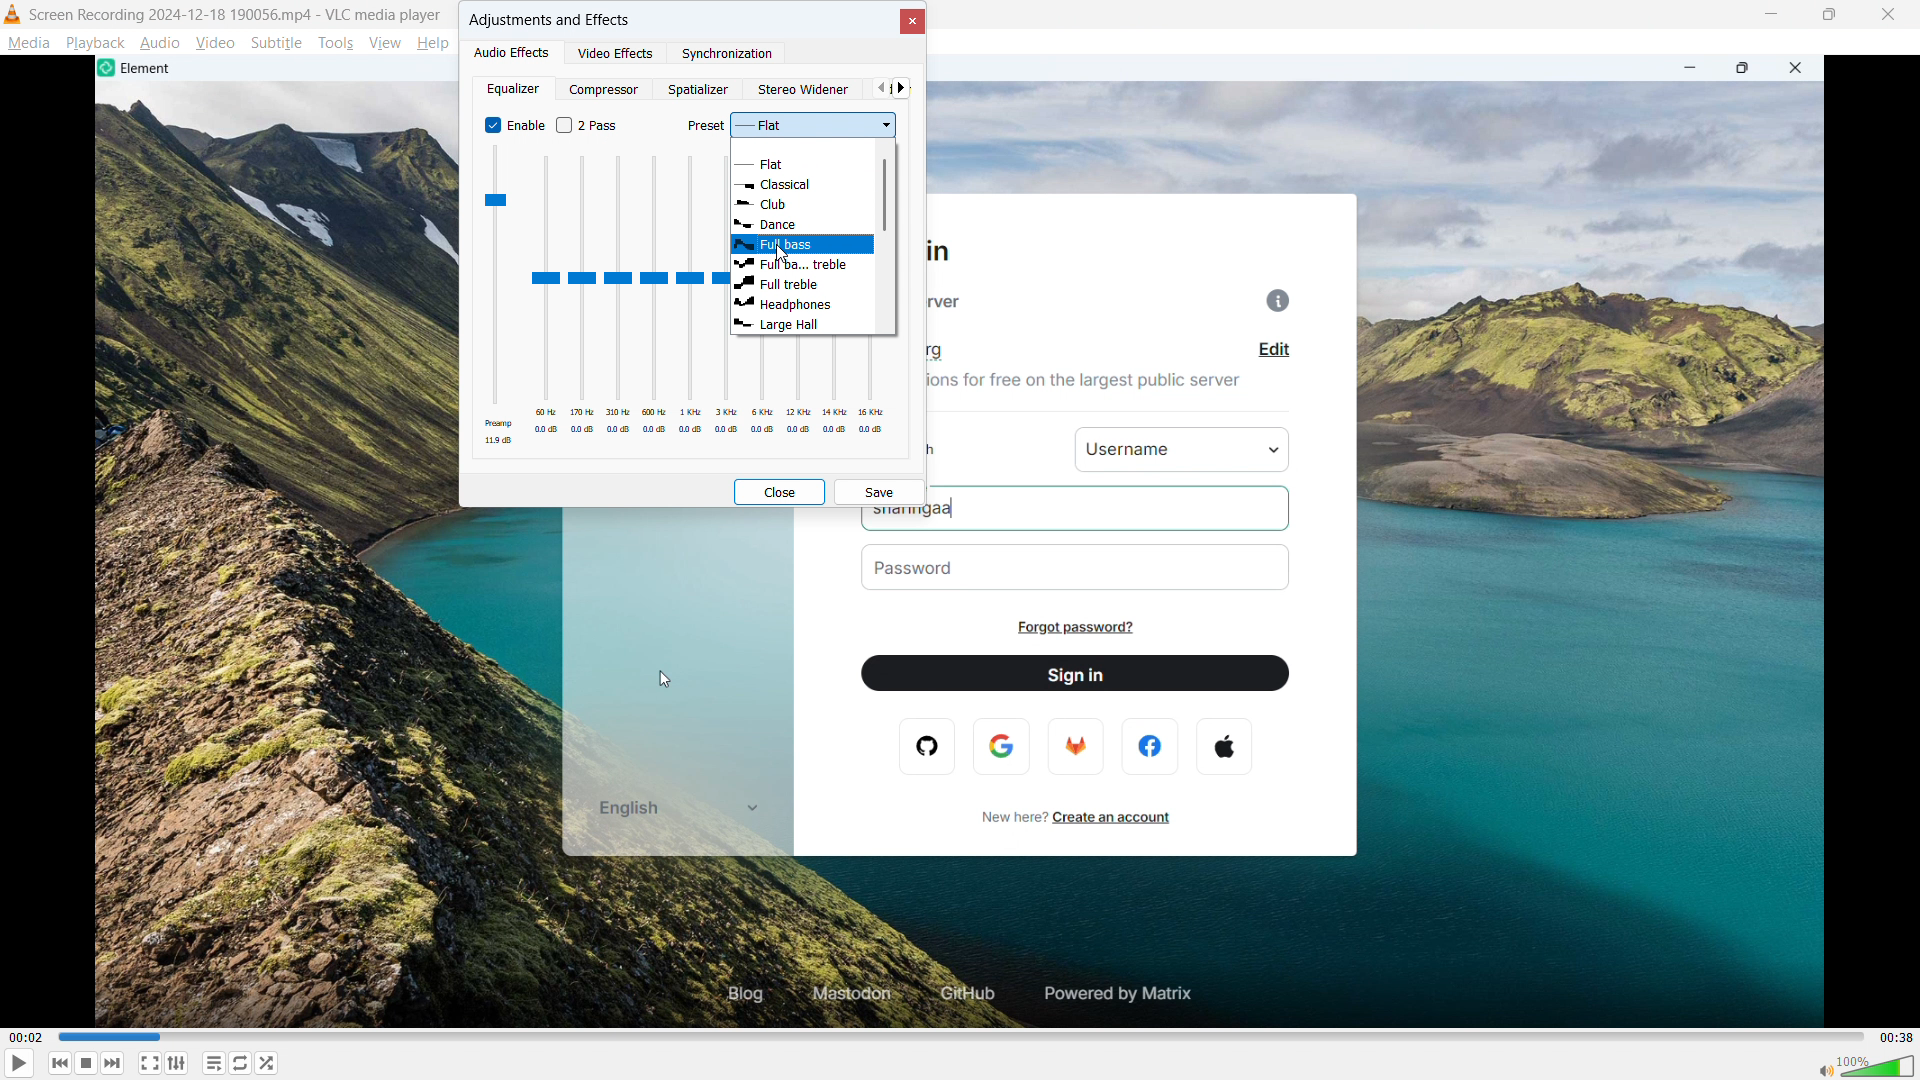  Describe the element at coordinates (805, 324) in the screenshot. I see `Large hall ` at that location.